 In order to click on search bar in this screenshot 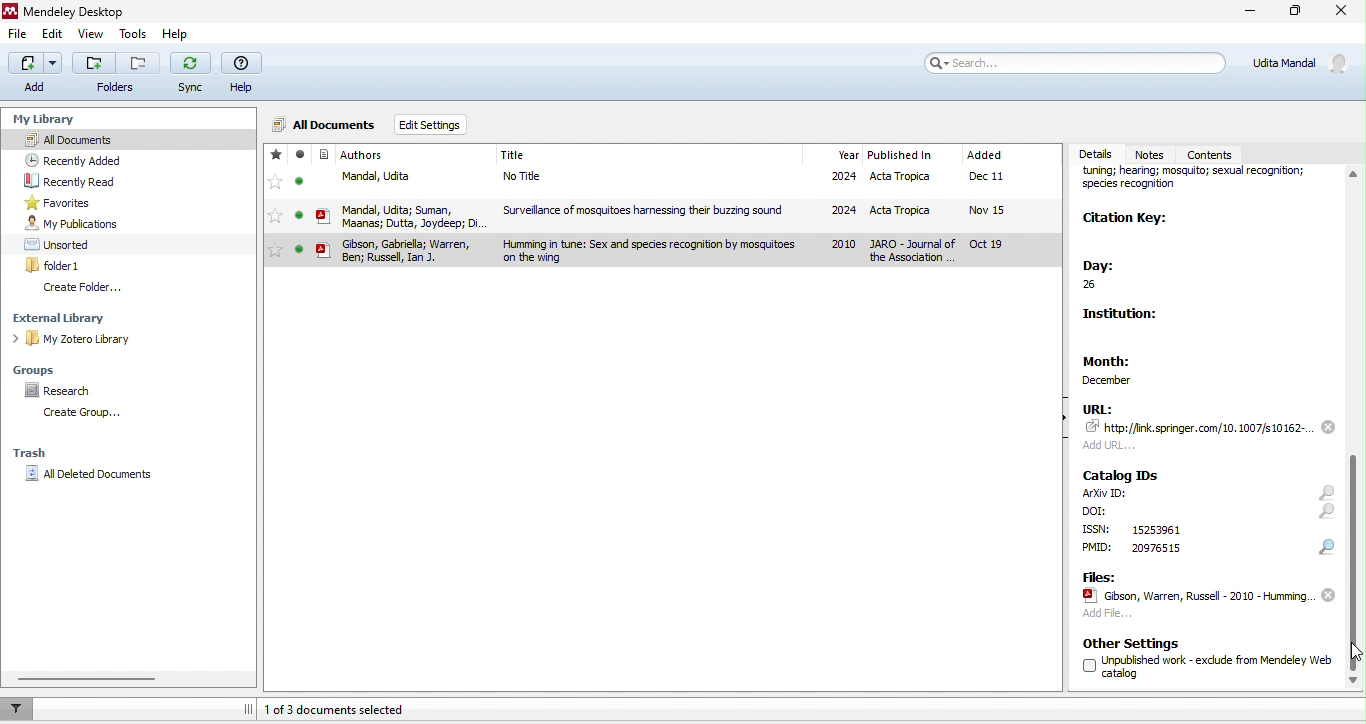, I will do `click(1076, 62)`.